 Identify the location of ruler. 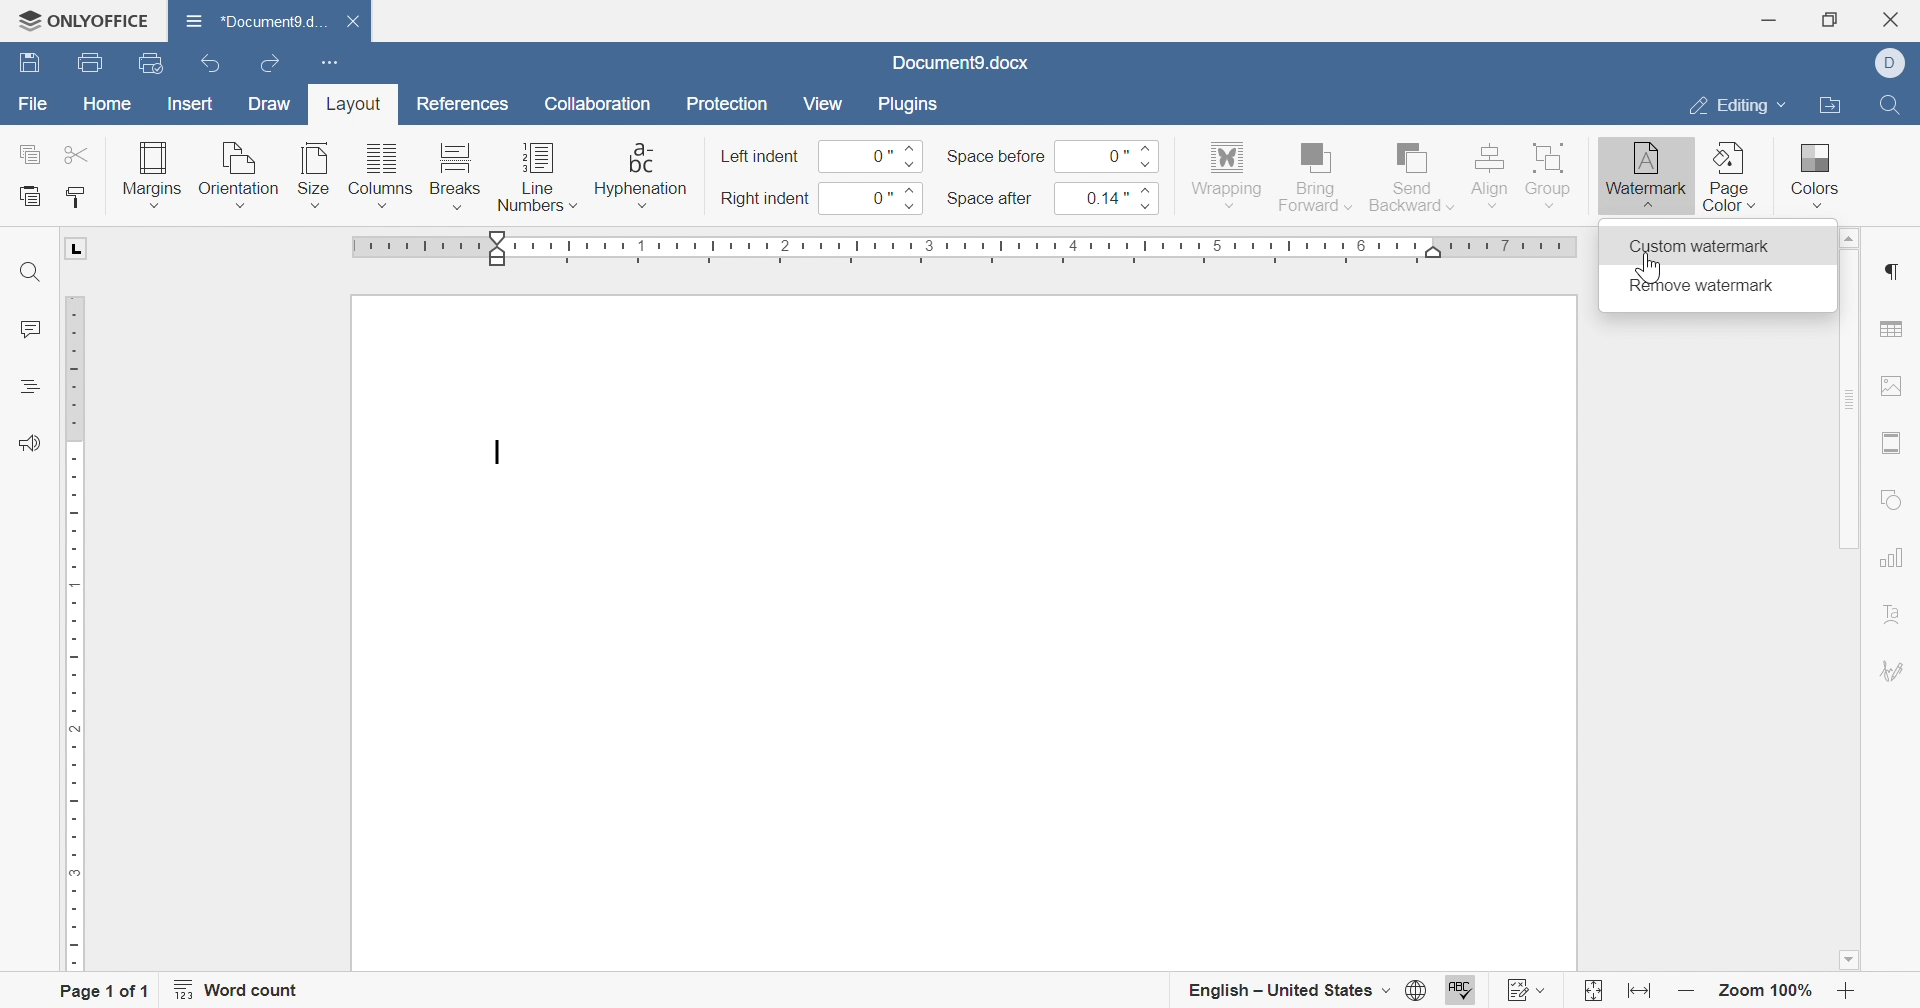
(75, 633).